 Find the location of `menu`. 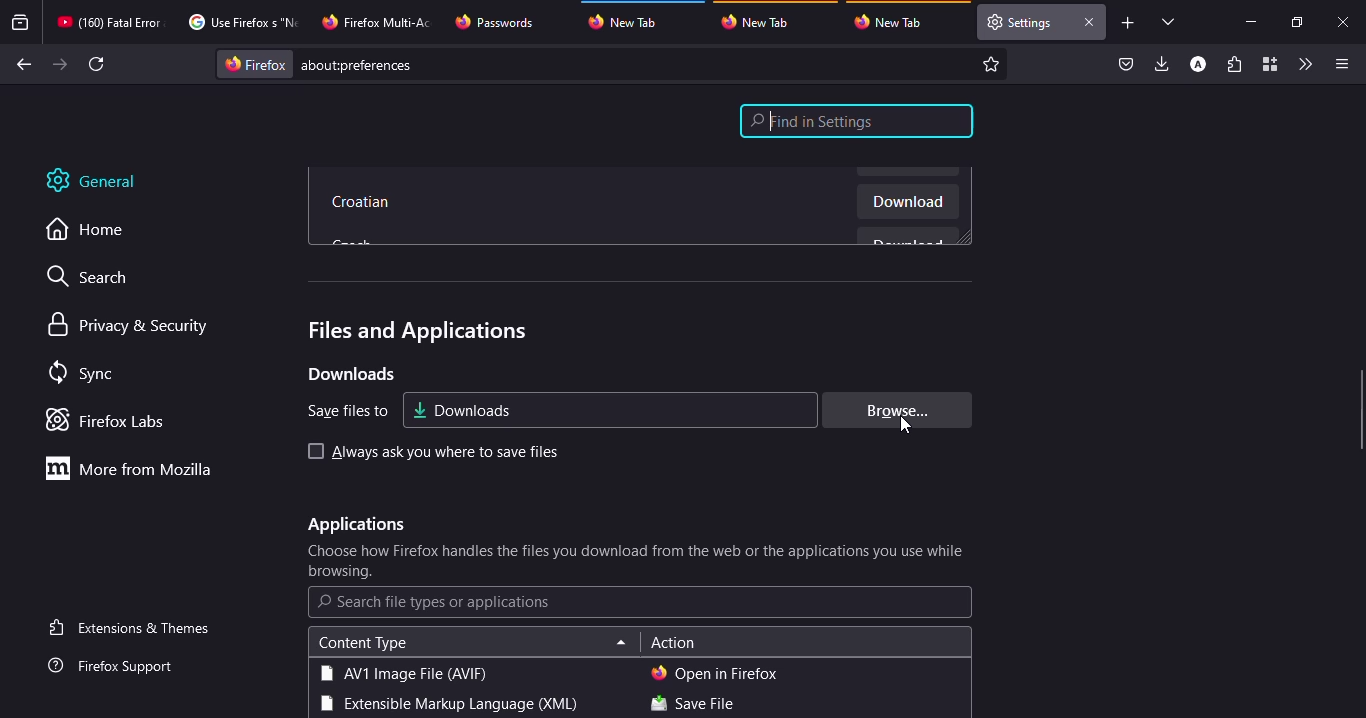

menu is located at coordinates (1338, 64).